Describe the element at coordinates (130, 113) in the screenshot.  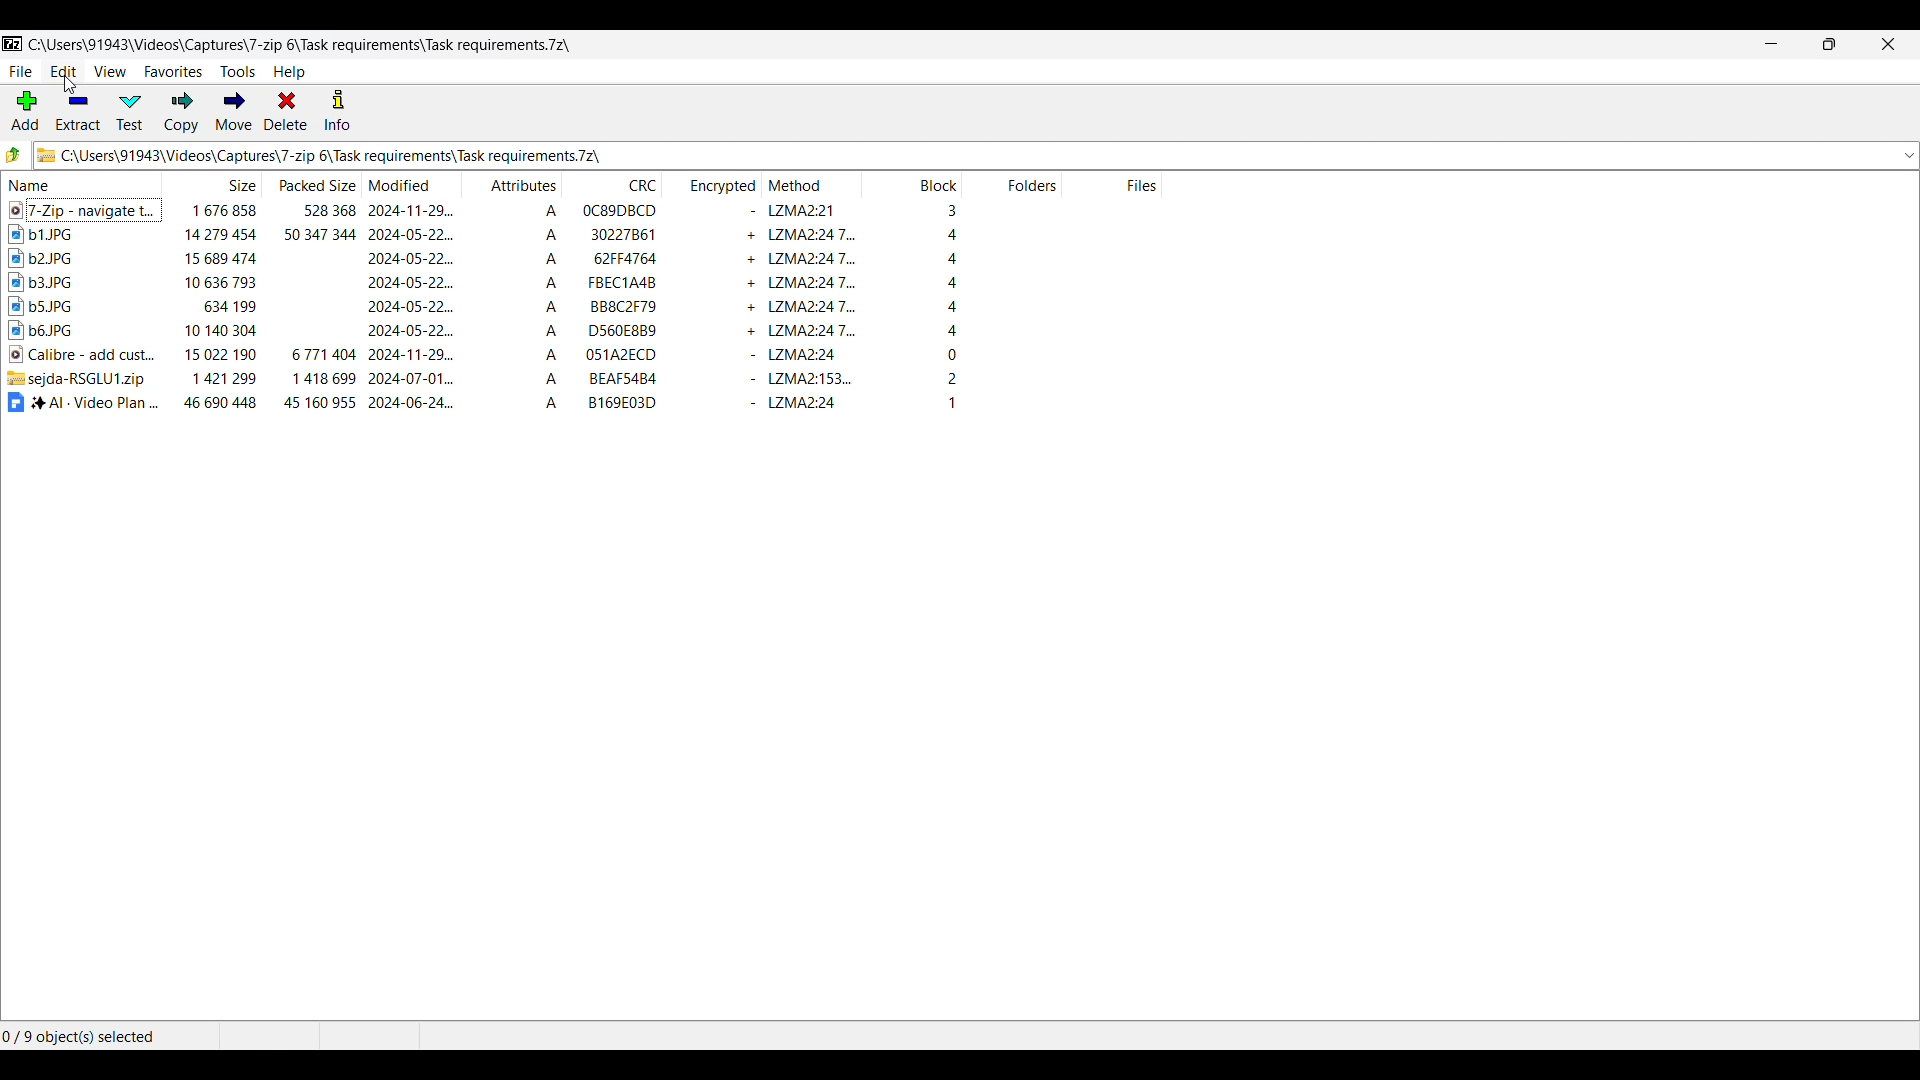
I see `Test` at that location.